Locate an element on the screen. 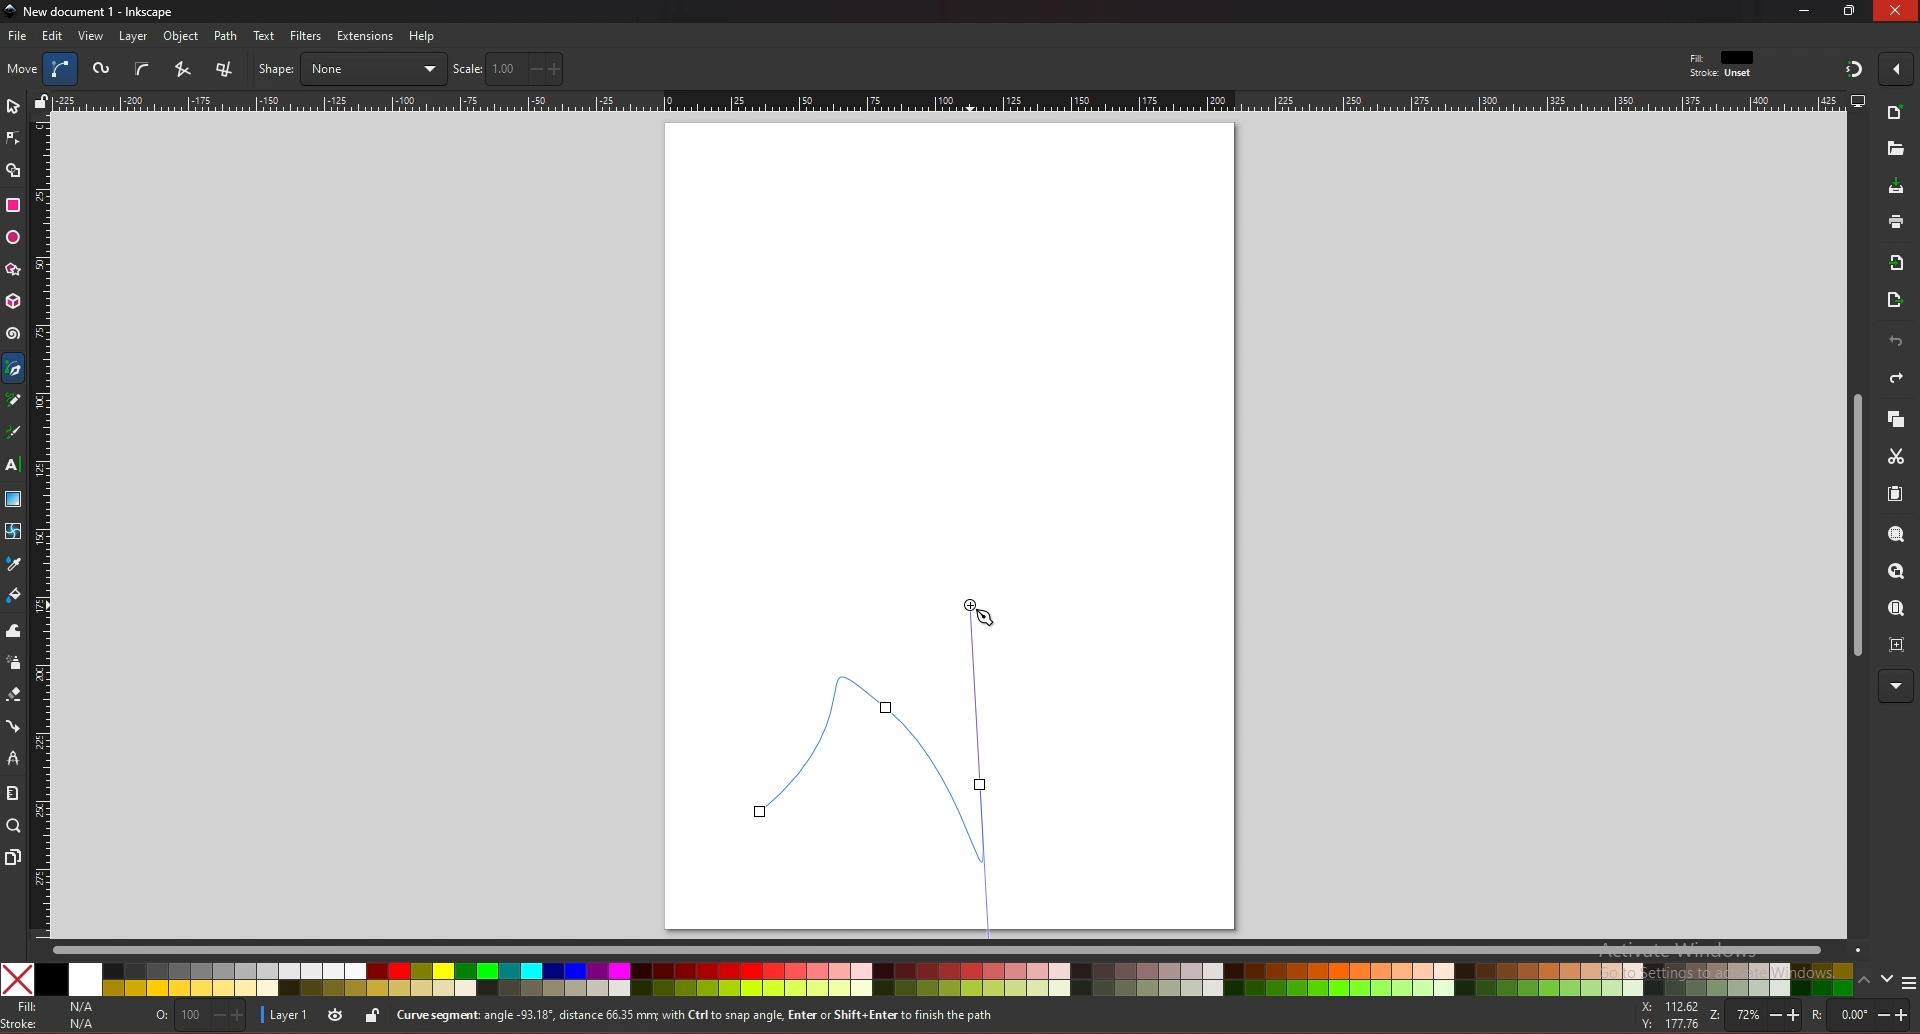  view is located at coordinates (92, 36).